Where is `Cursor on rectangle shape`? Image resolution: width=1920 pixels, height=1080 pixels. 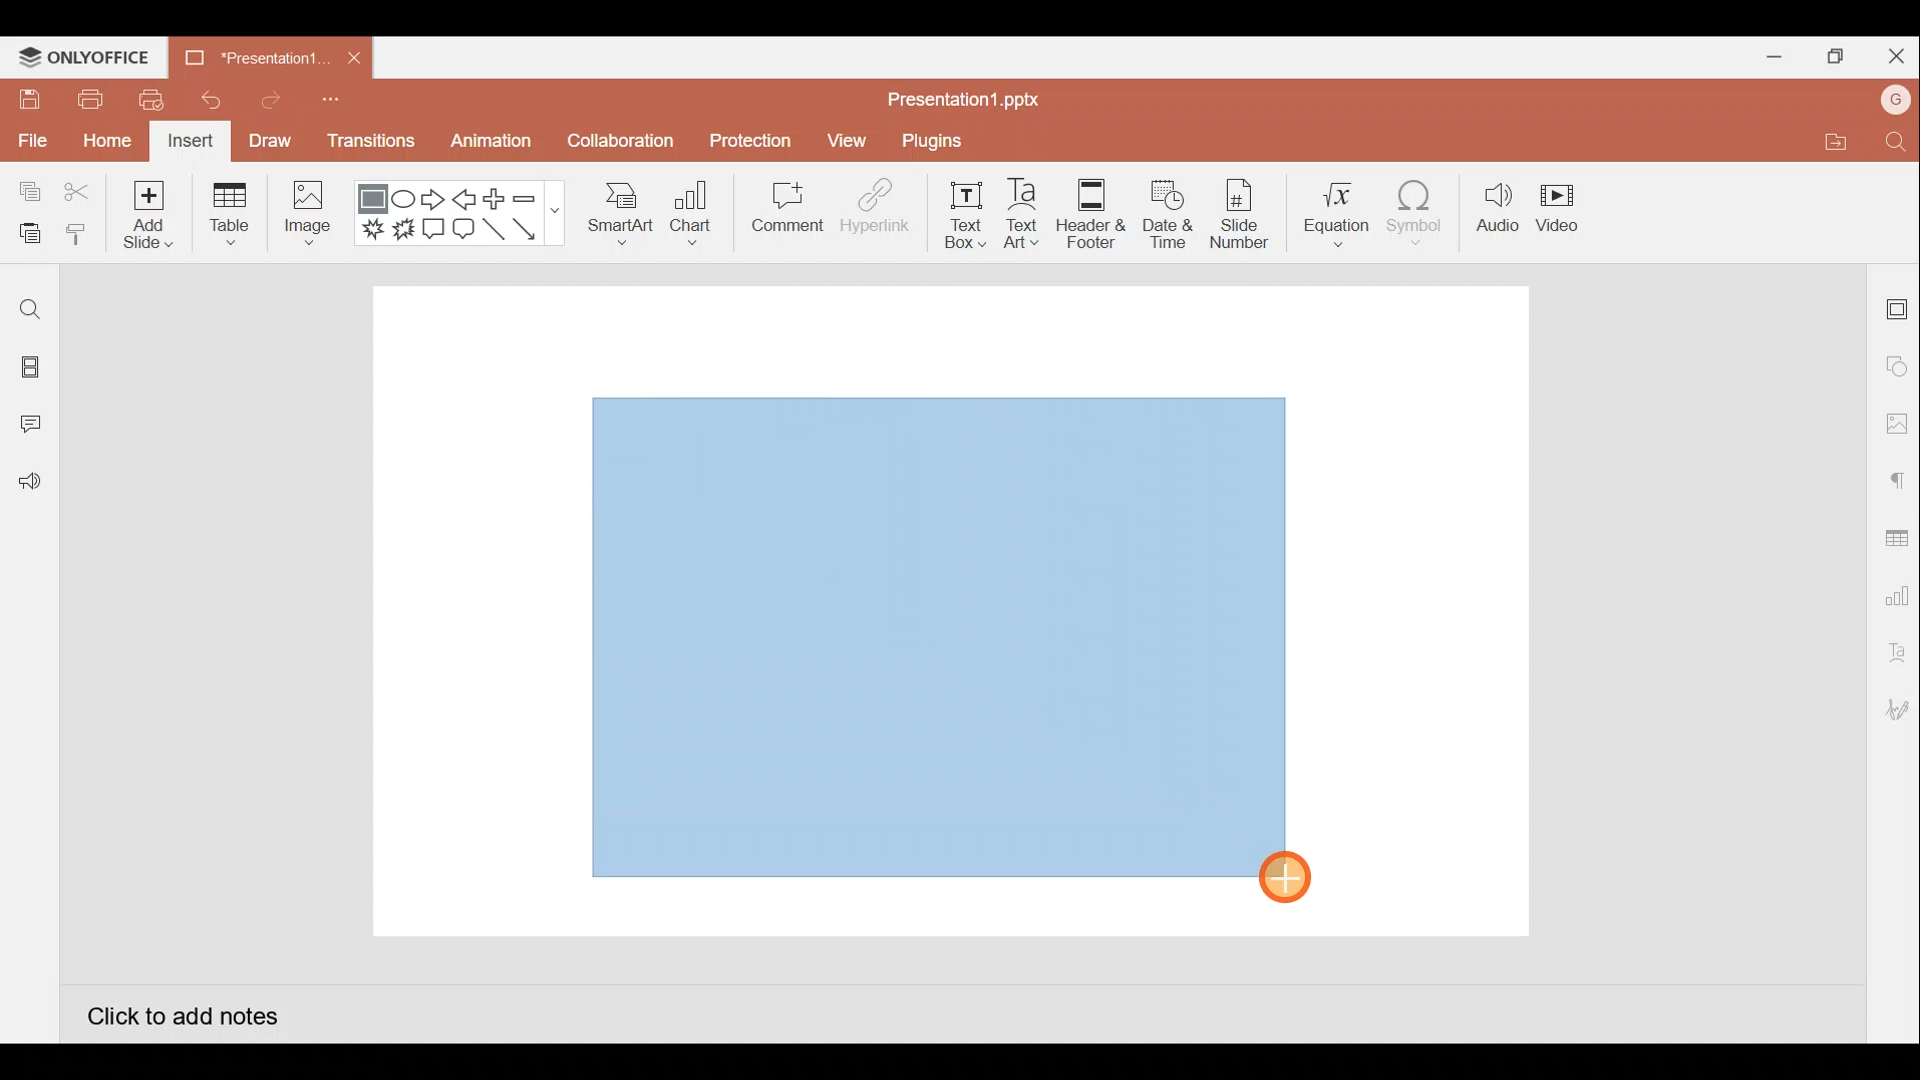
Cursor on rectangle shape is located at coordinates (1291, 875).